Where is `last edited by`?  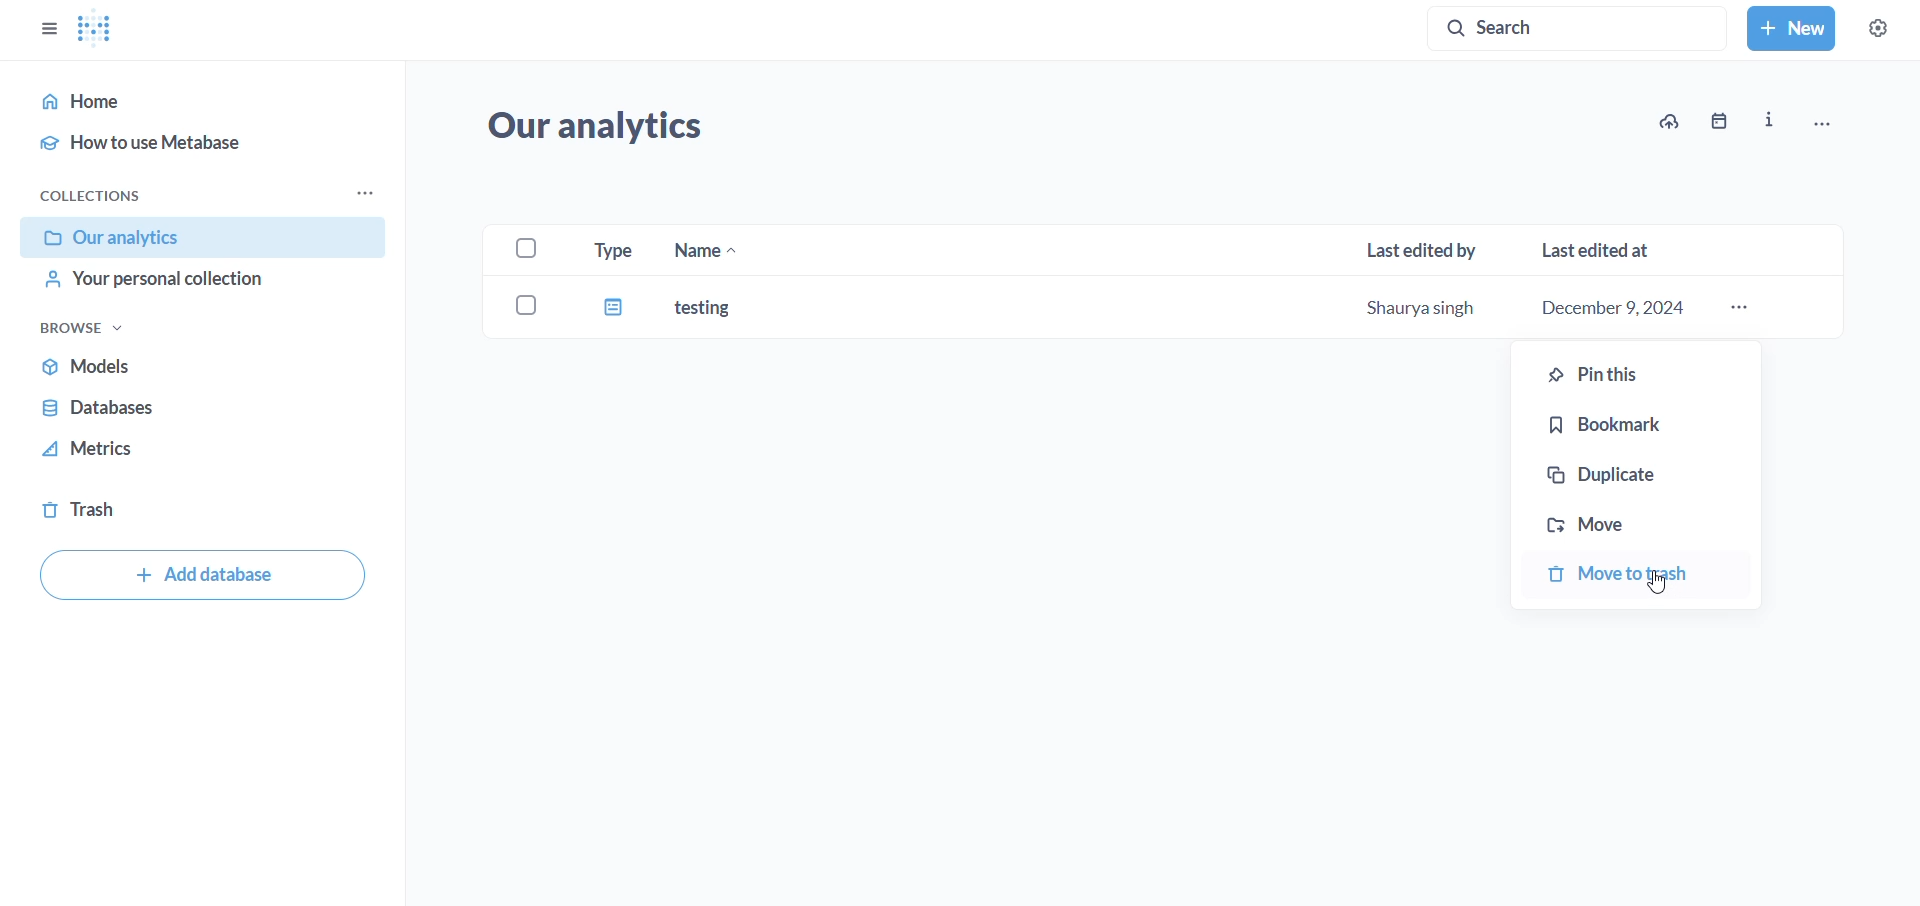 last edited by is located at coordinates (1428, 247).